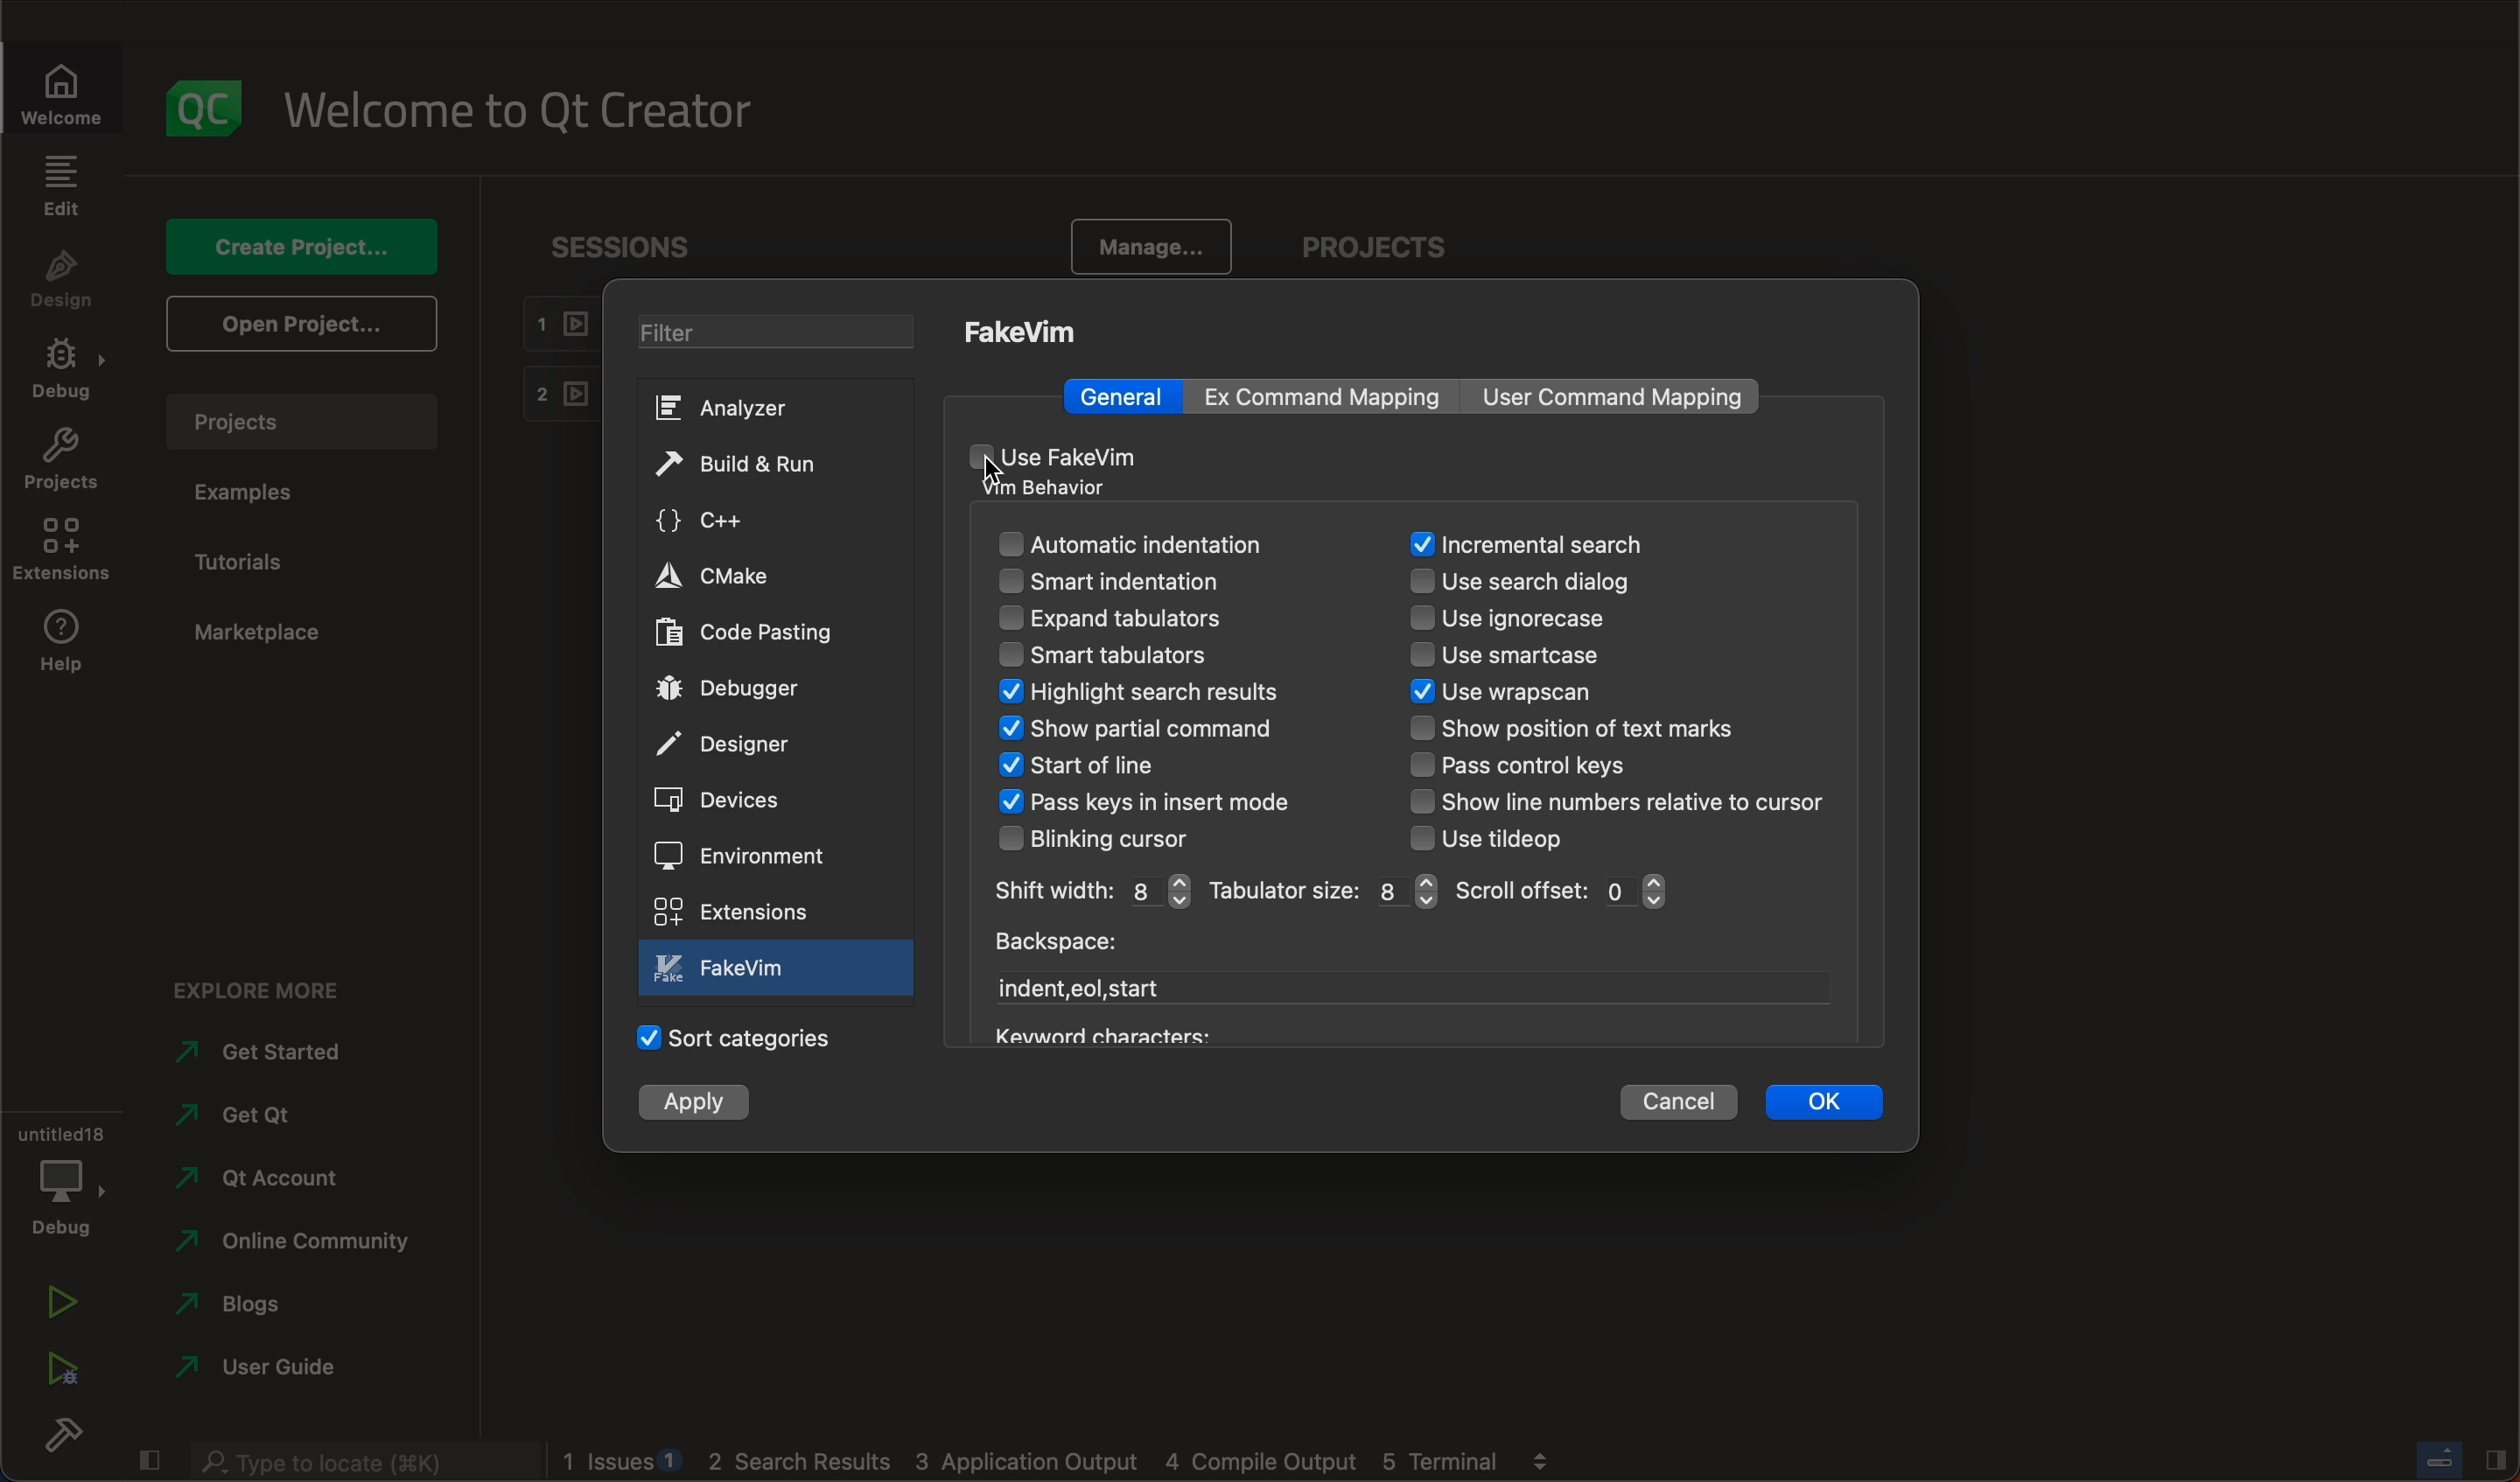 This screenshot has width=2520, height=1482. I want to click on scroll, so click(1564, 891).